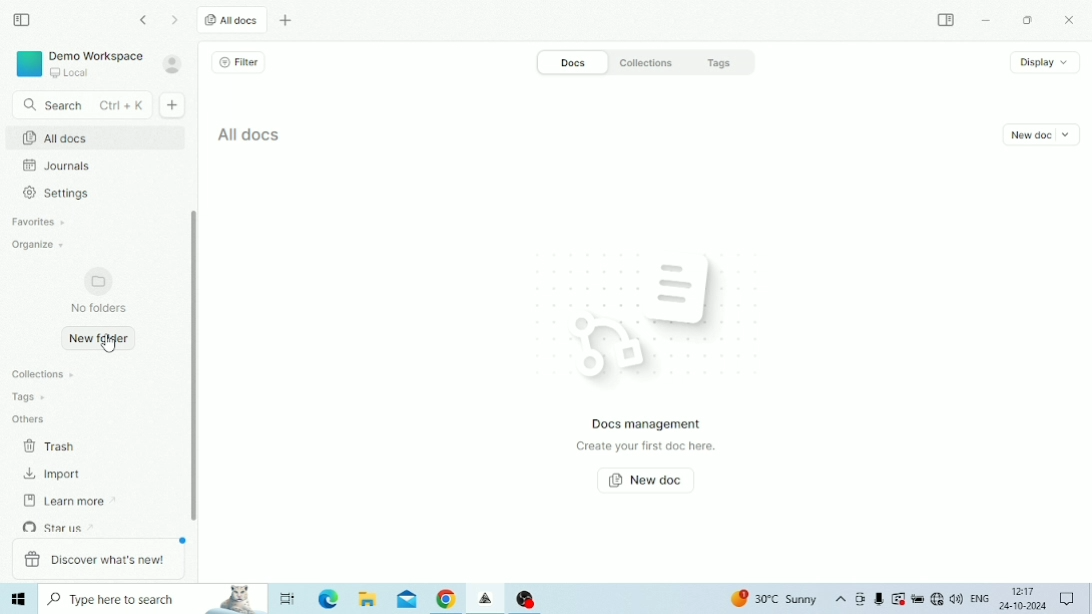 The height and width of the screenshot is (614, 1092). What do you see at coordinates (68, 502) in the screenshot?
I see `Learn more` at bounding box center [68, 502].